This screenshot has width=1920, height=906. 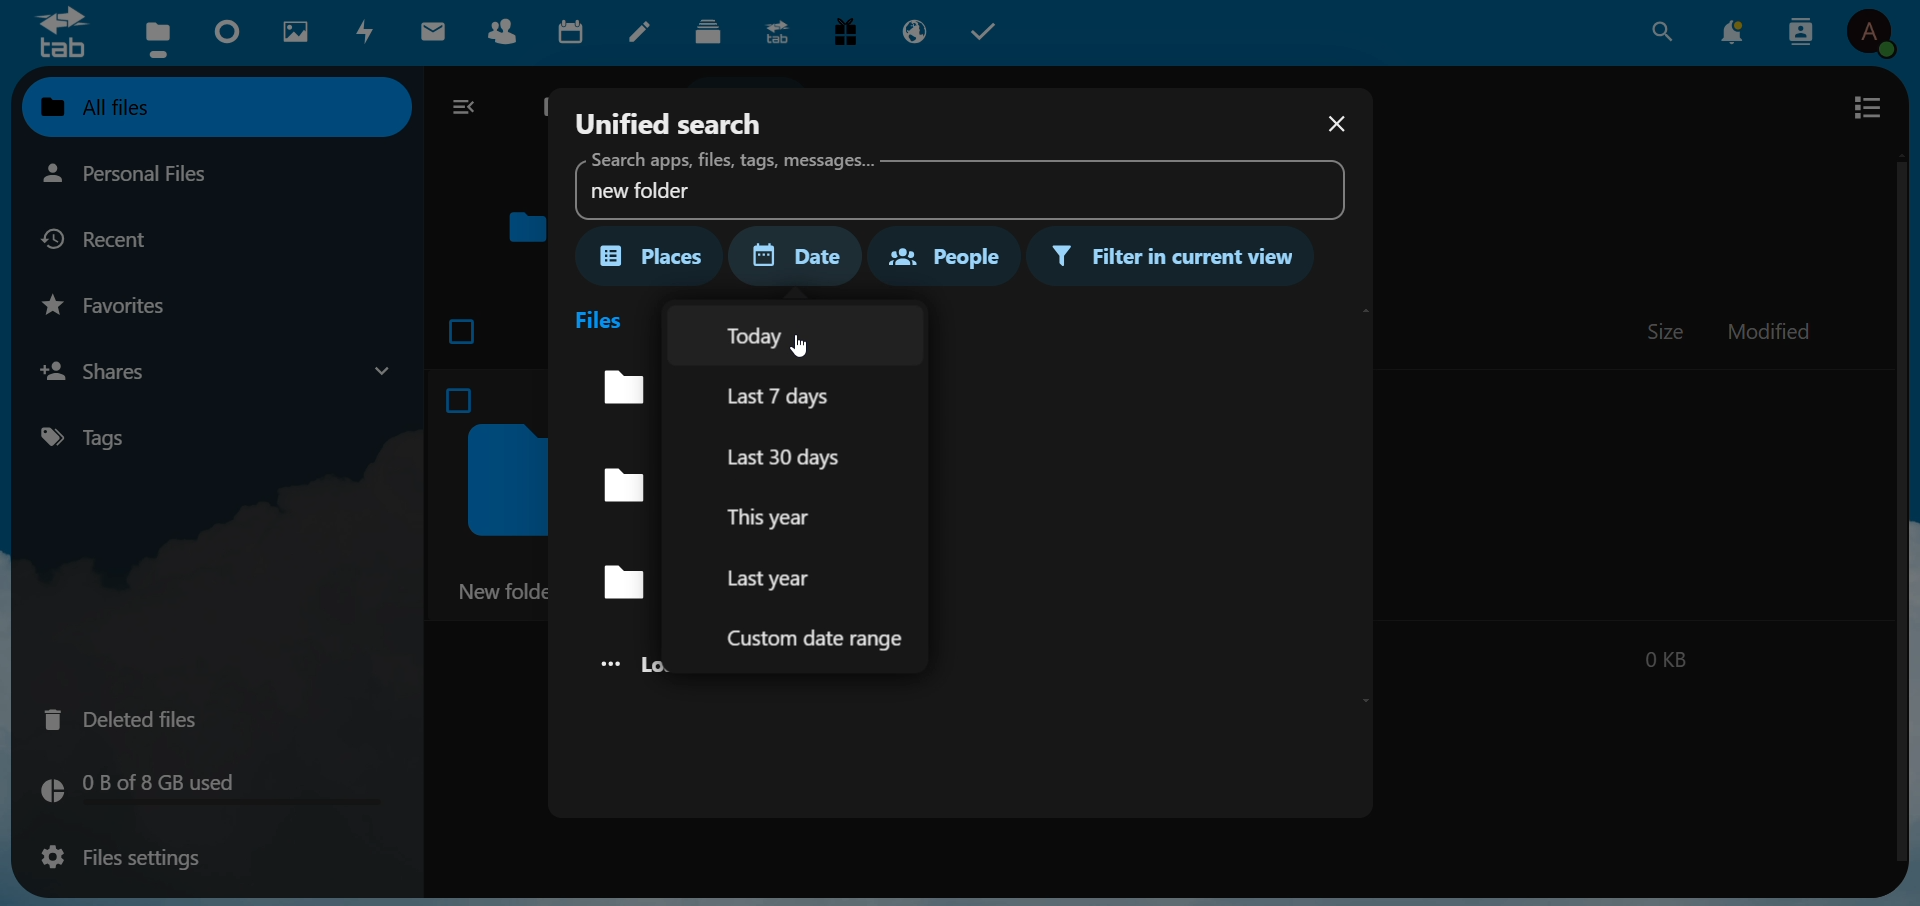 What do you see at coordinates (821, 358) in the screenshot?
I see `cursor` at bounding box center [821, 358].